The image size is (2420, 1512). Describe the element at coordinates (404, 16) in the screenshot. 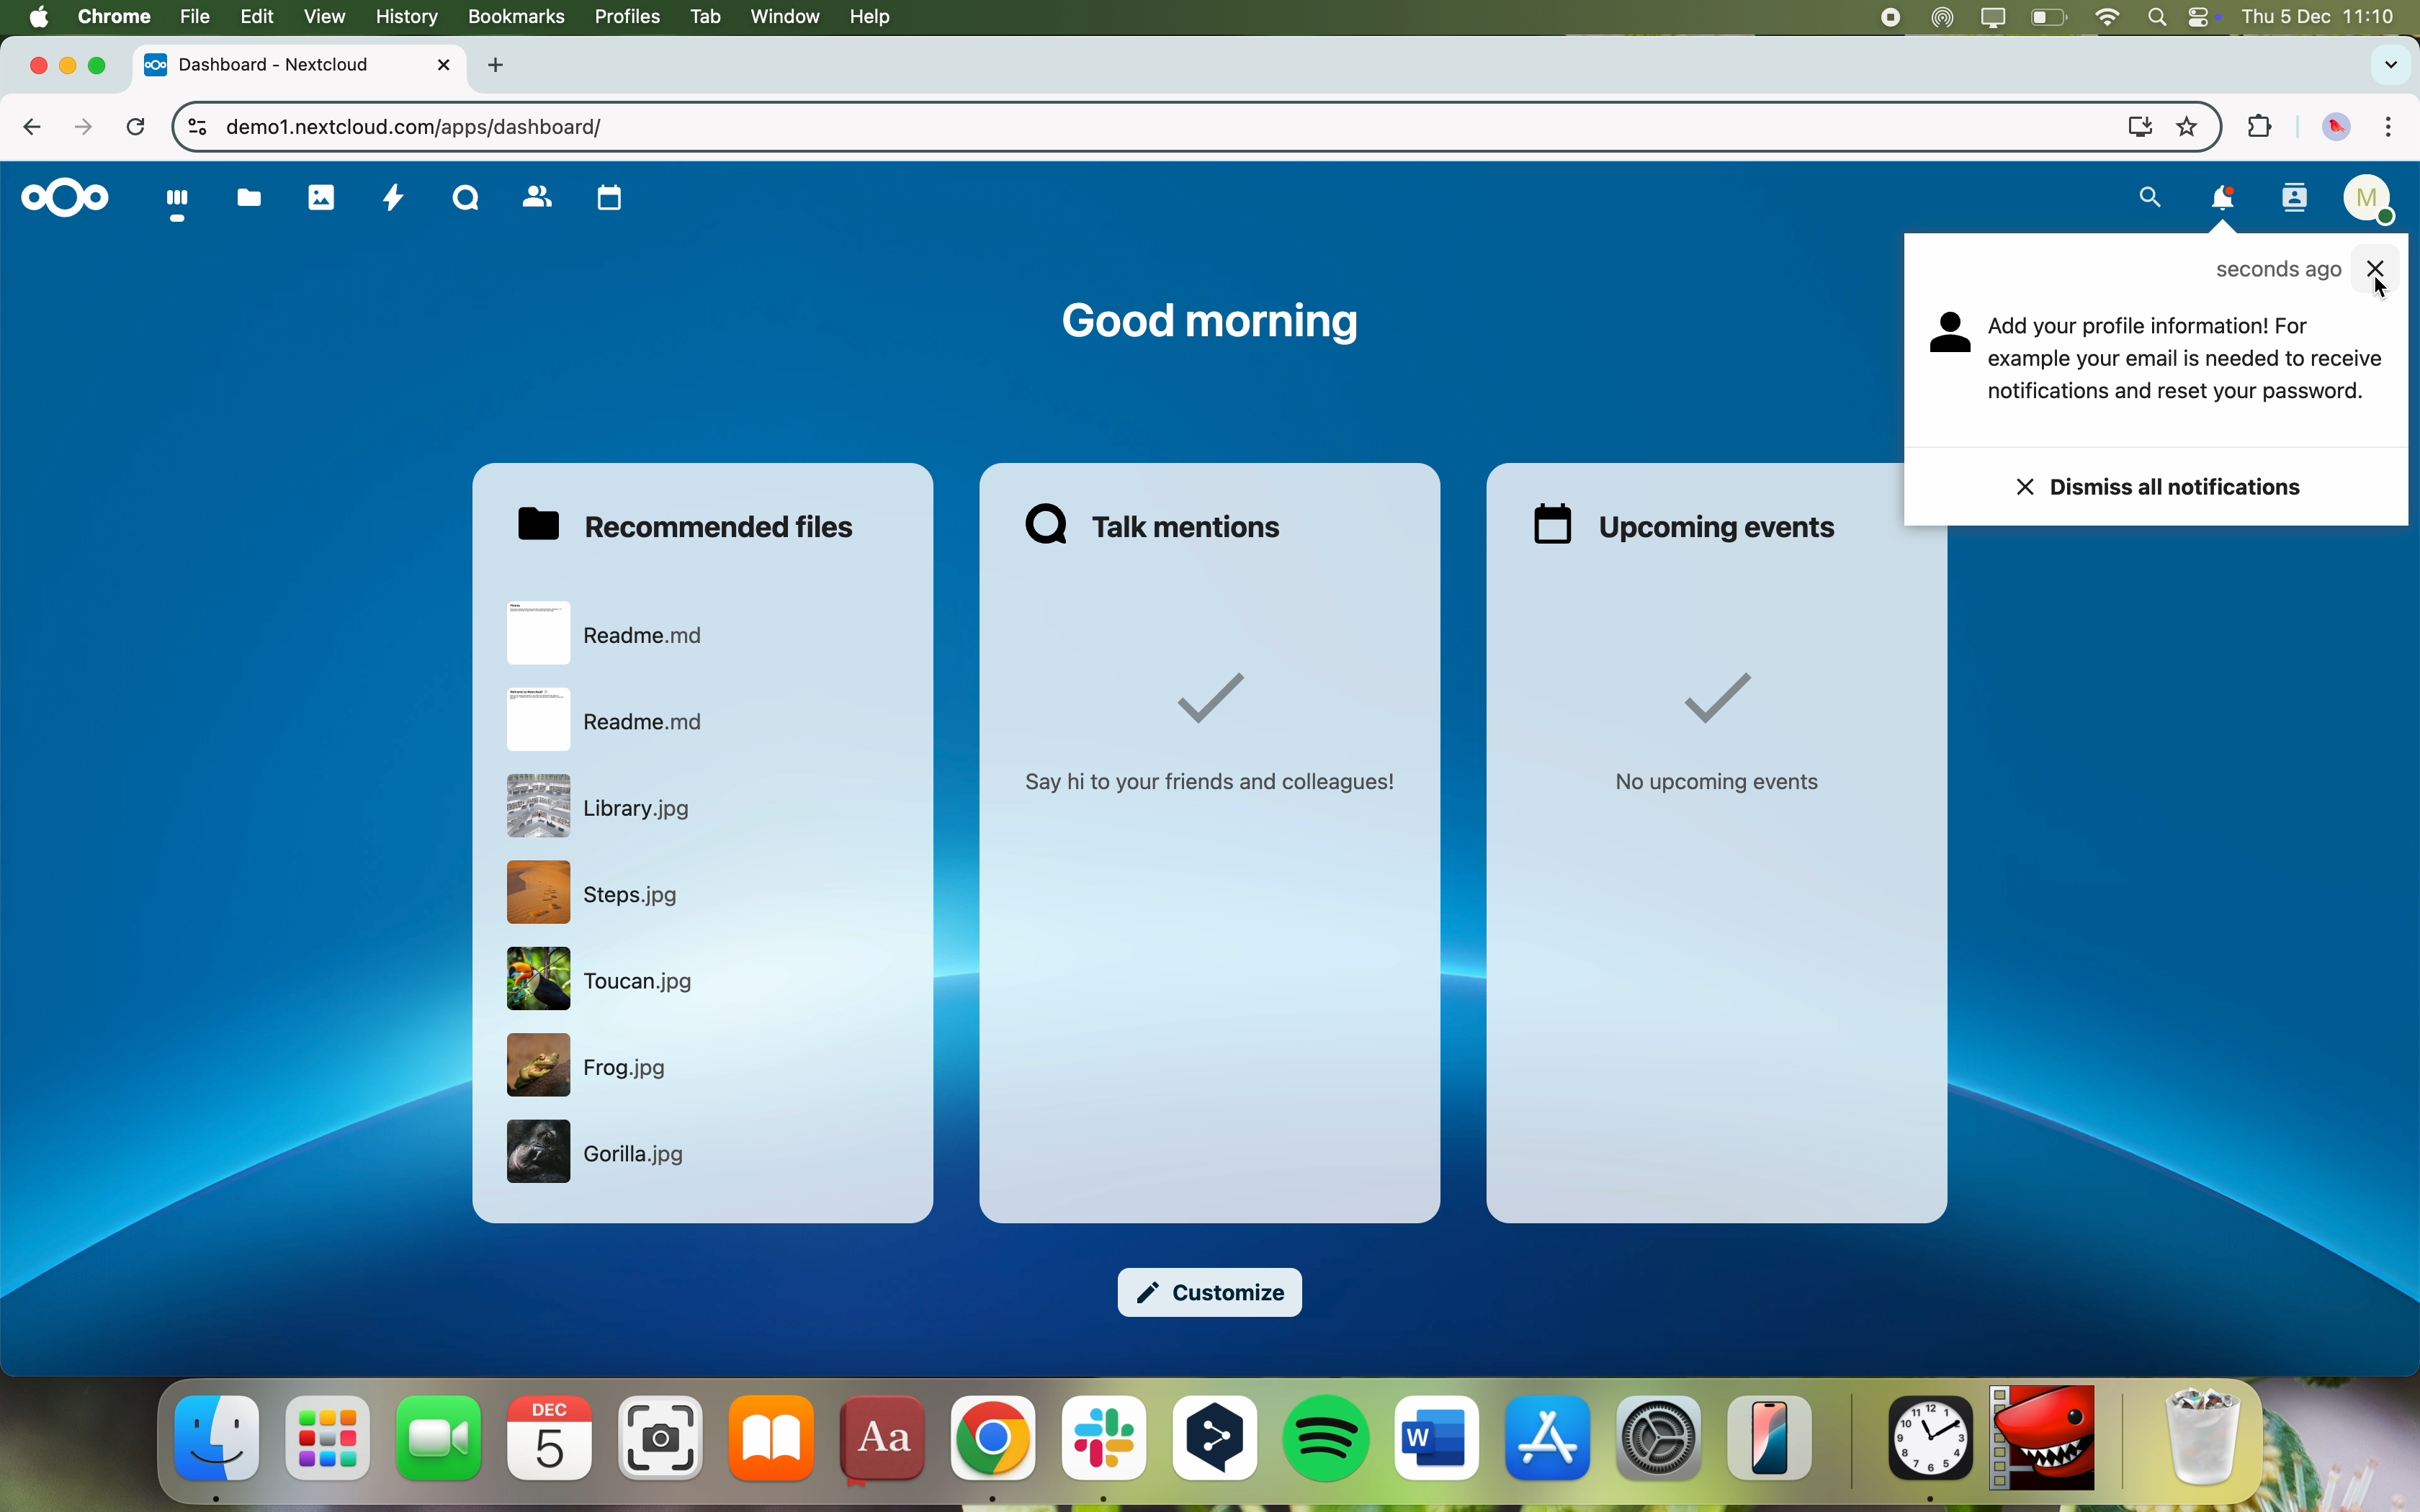

I see `history` at that location.